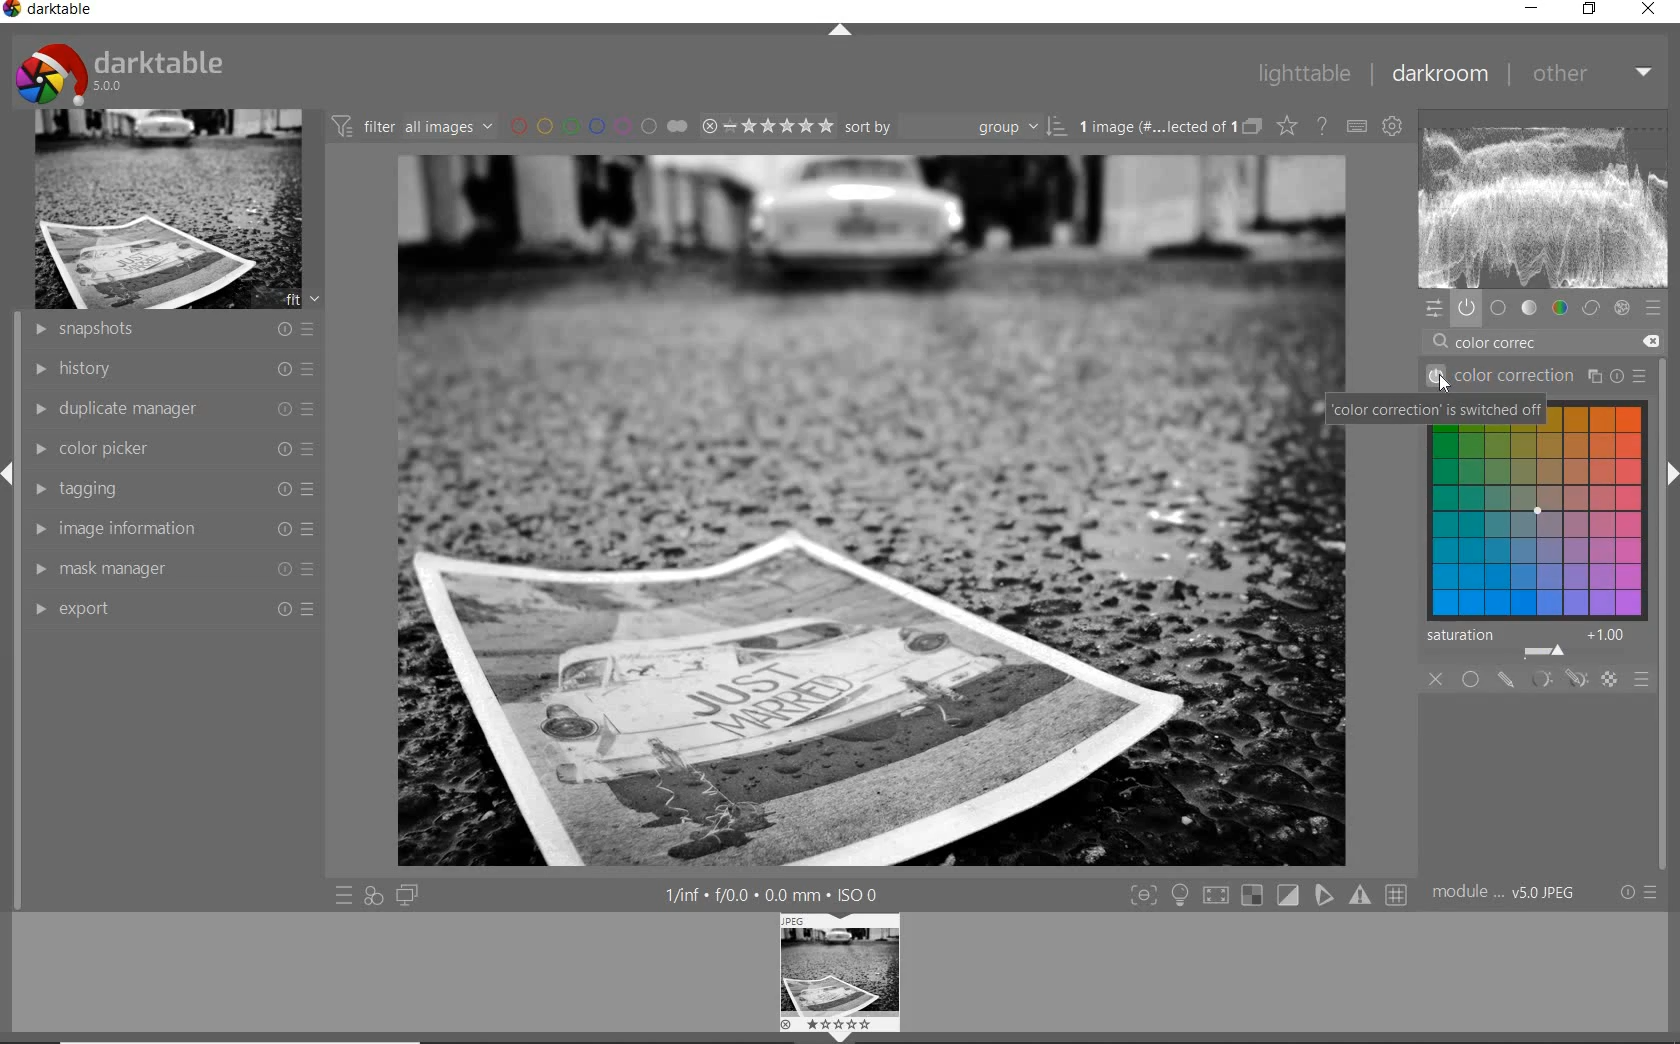 Image resolution: width=1680 pixels, height=1044 pixels. Describe the element at coordinates (175, 528) in the screenshot. I see `image information` at that location.